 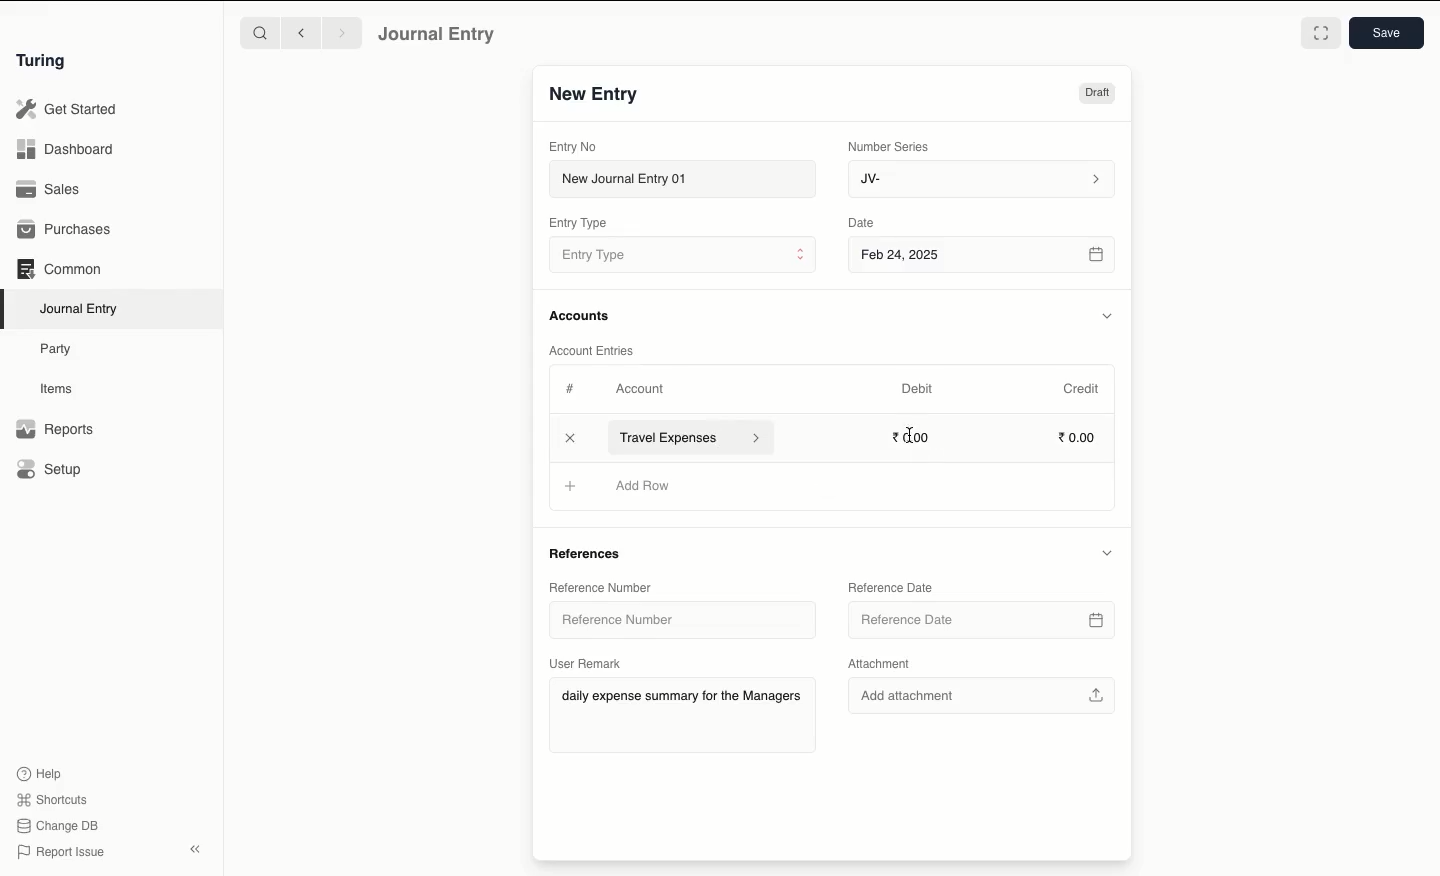 I want to click on Entry Type, so click(x=578, y=223).